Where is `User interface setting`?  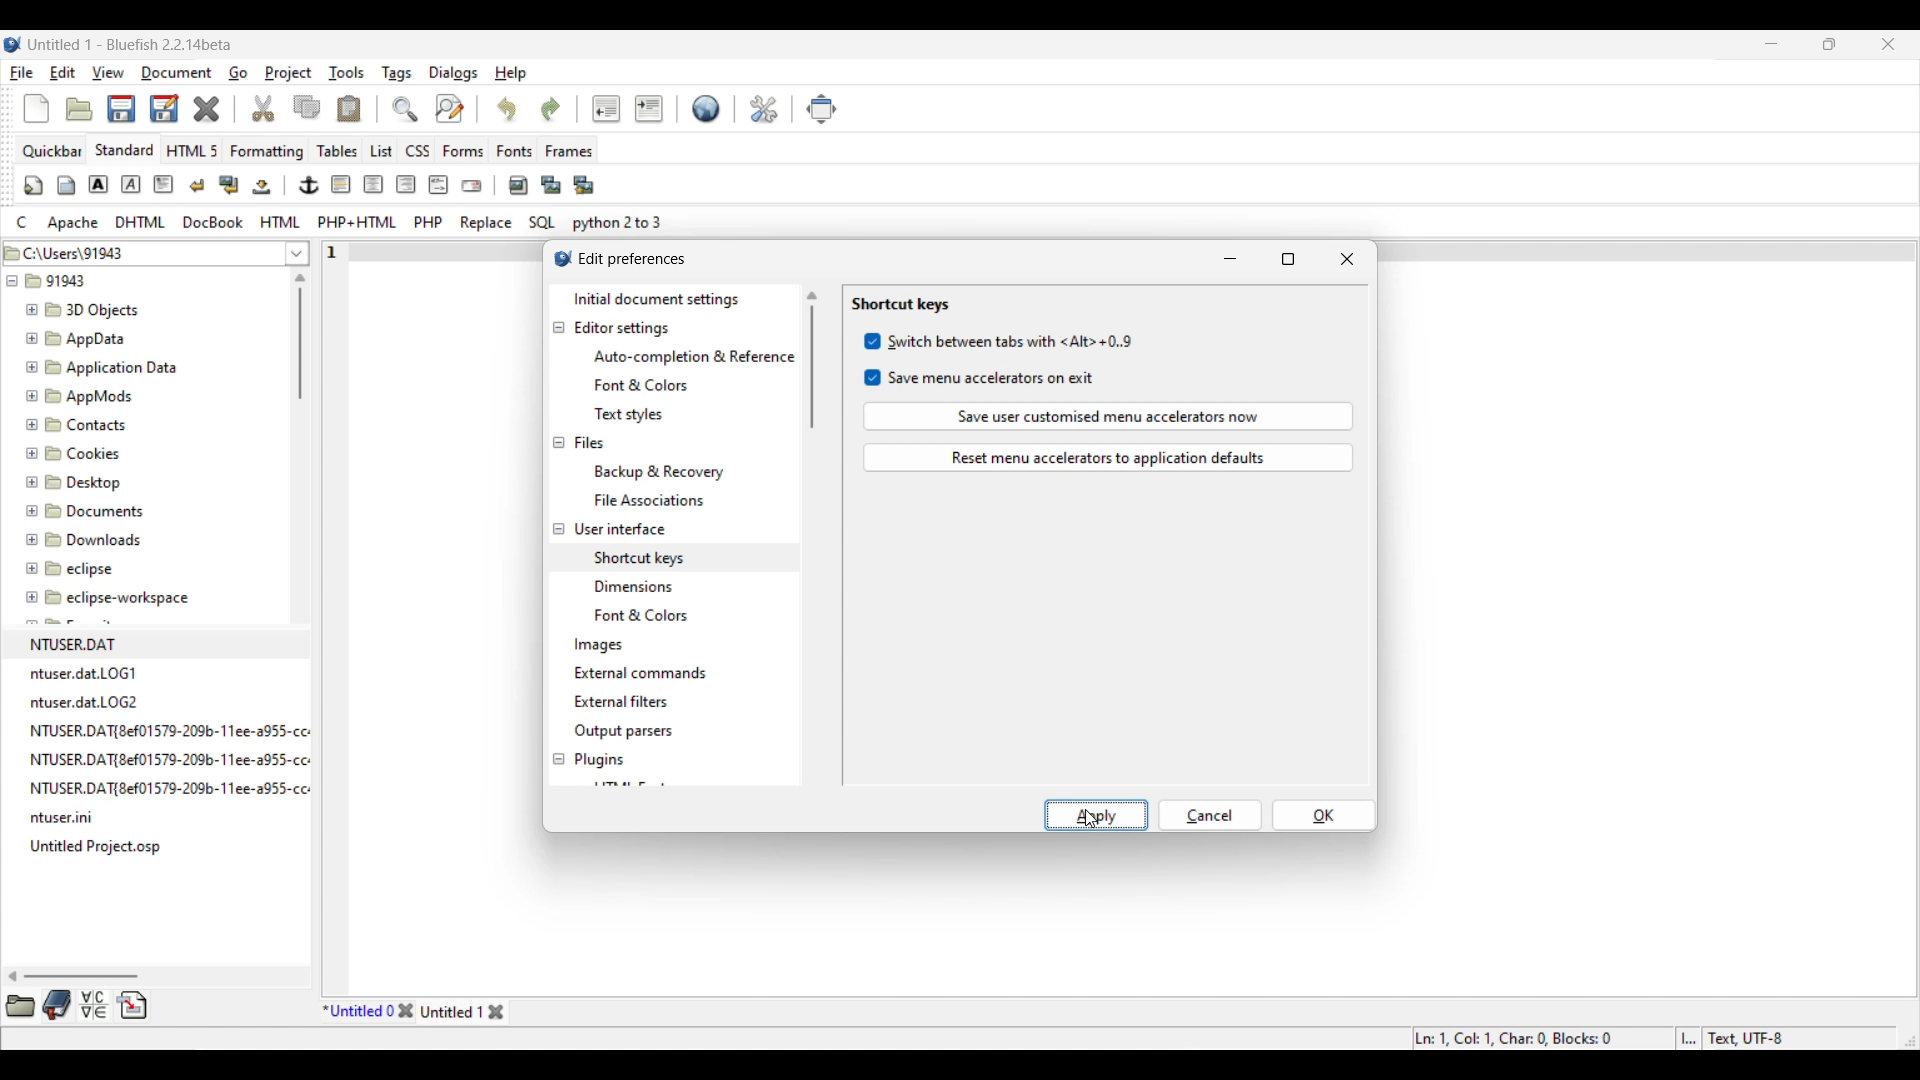
User interface setting is located at coordinates (620, 529).